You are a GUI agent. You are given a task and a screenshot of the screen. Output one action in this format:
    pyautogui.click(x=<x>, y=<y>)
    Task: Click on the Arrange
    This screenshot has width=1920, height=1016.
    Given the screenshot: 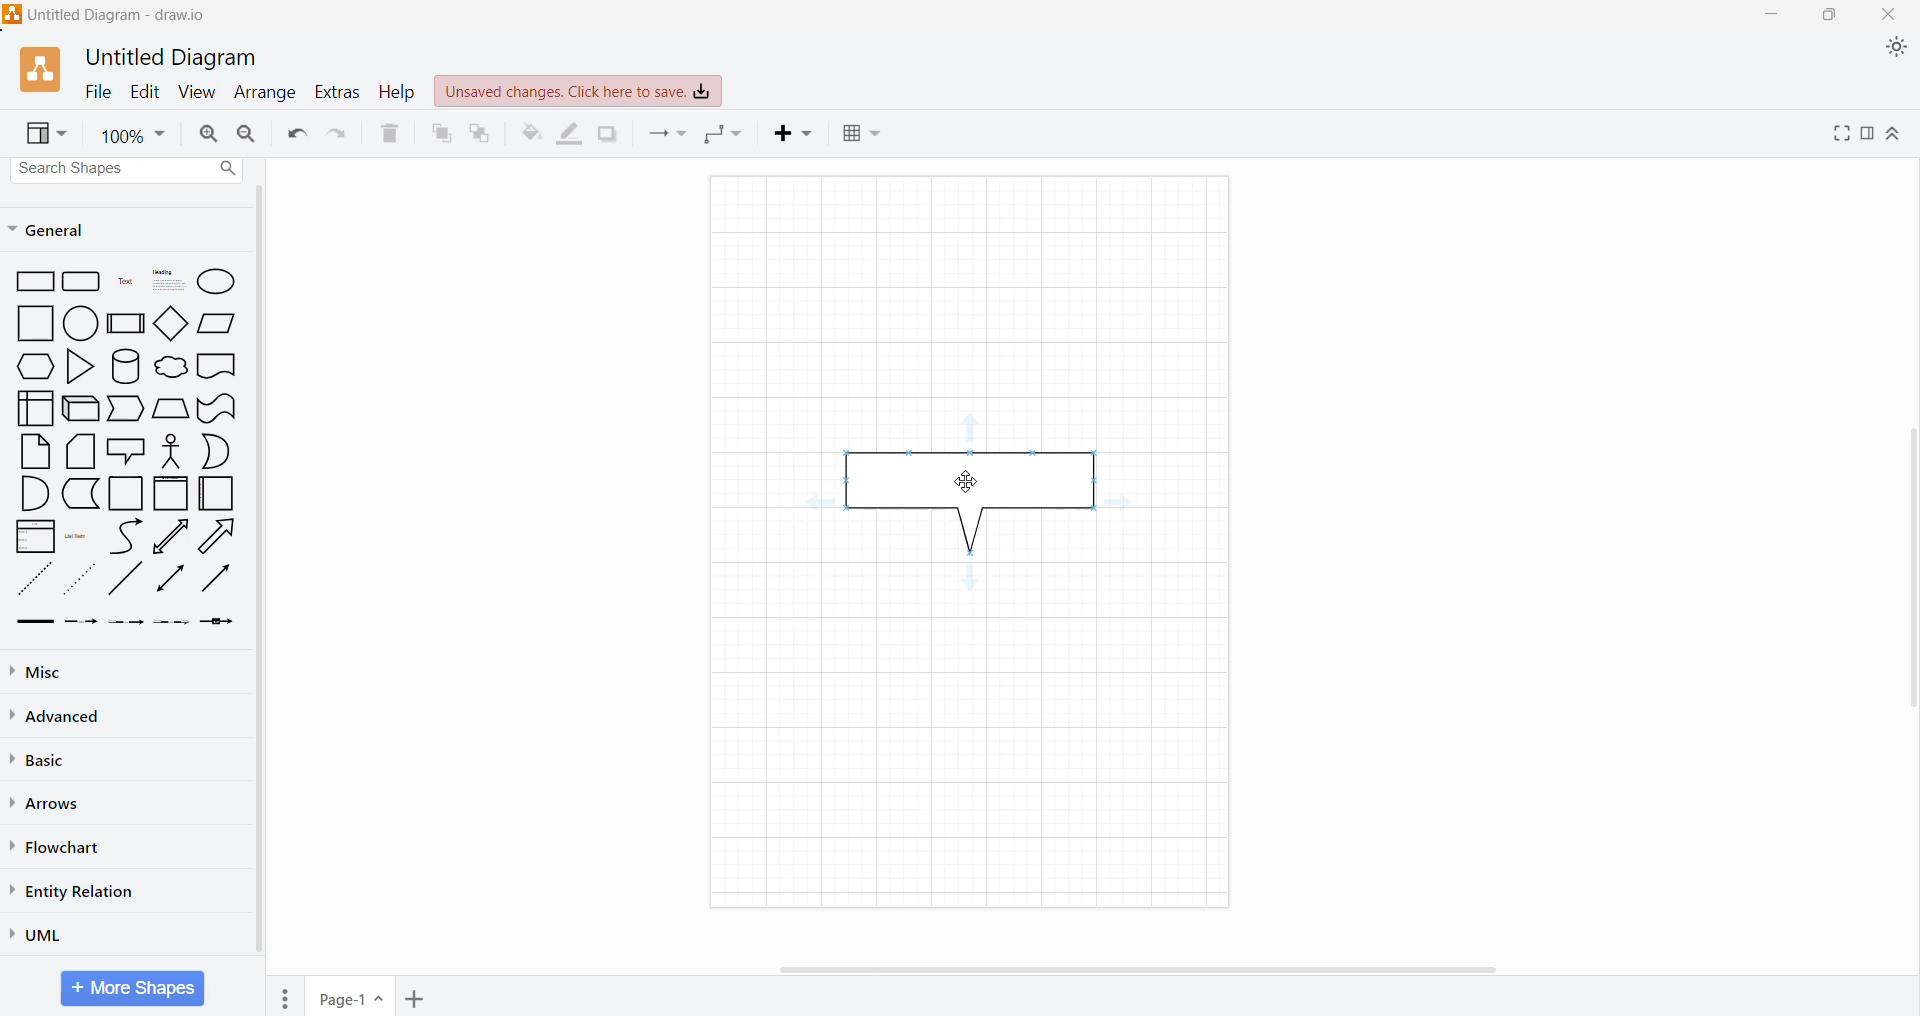 What is the action you would take?
    pyautogui.click(x=266, y=91)
    